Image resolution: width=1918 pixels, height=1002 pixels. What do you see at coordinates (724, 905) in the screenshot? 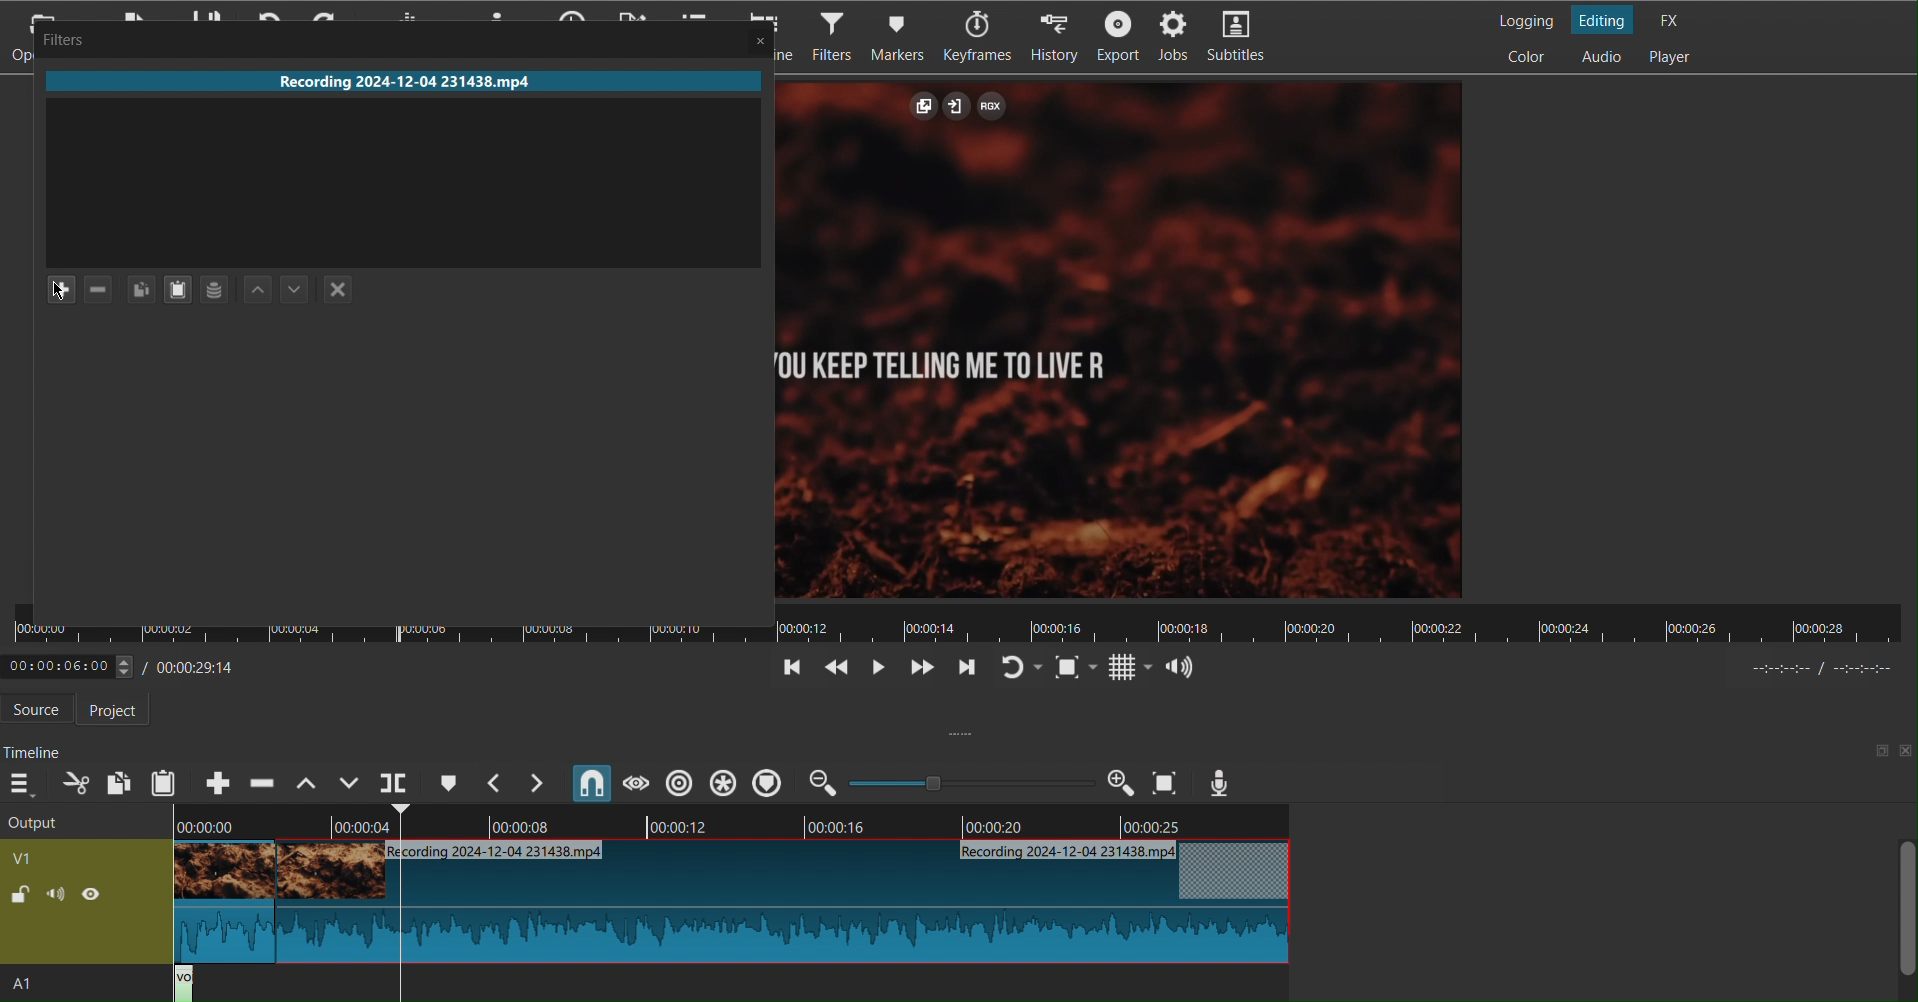
I see `Clip` at bounding box center [724, 905].